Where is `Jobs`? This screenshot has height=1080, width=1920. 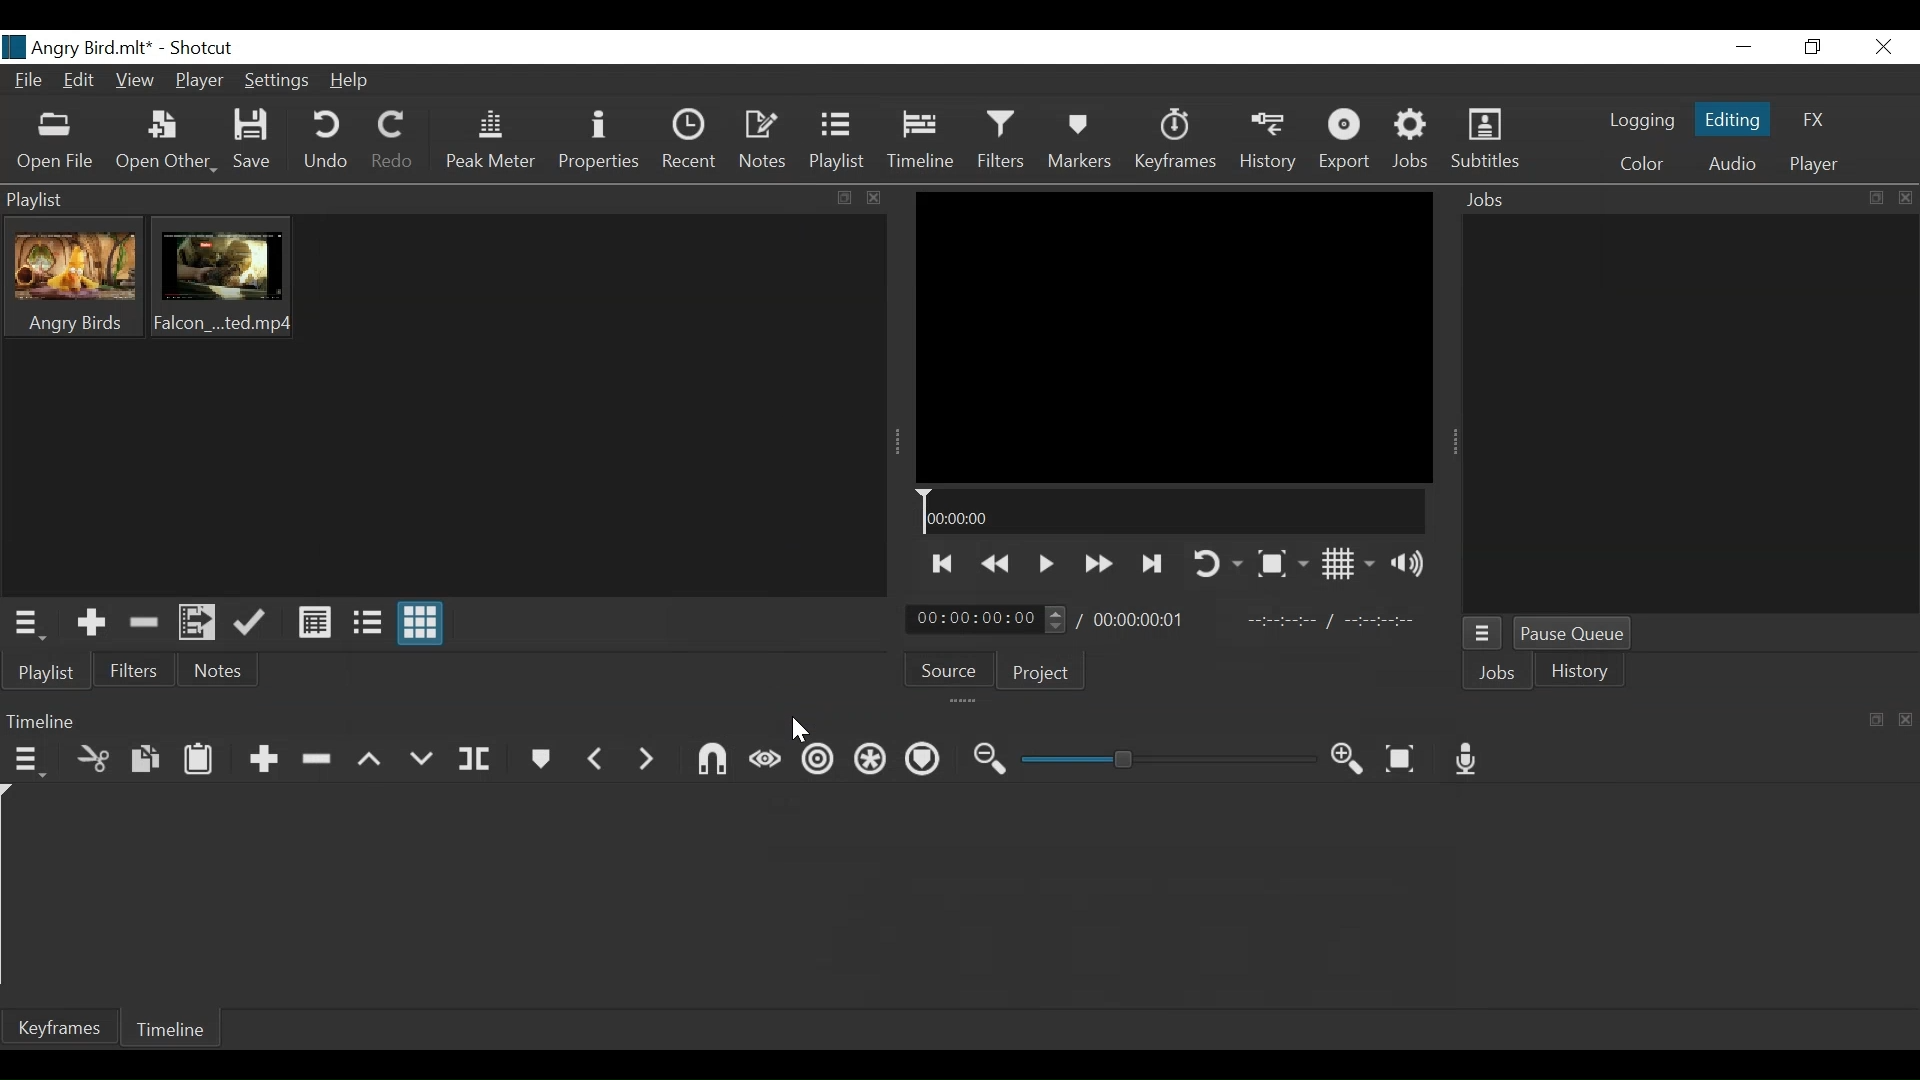
Jobs is located at coordinates (1417, 140).